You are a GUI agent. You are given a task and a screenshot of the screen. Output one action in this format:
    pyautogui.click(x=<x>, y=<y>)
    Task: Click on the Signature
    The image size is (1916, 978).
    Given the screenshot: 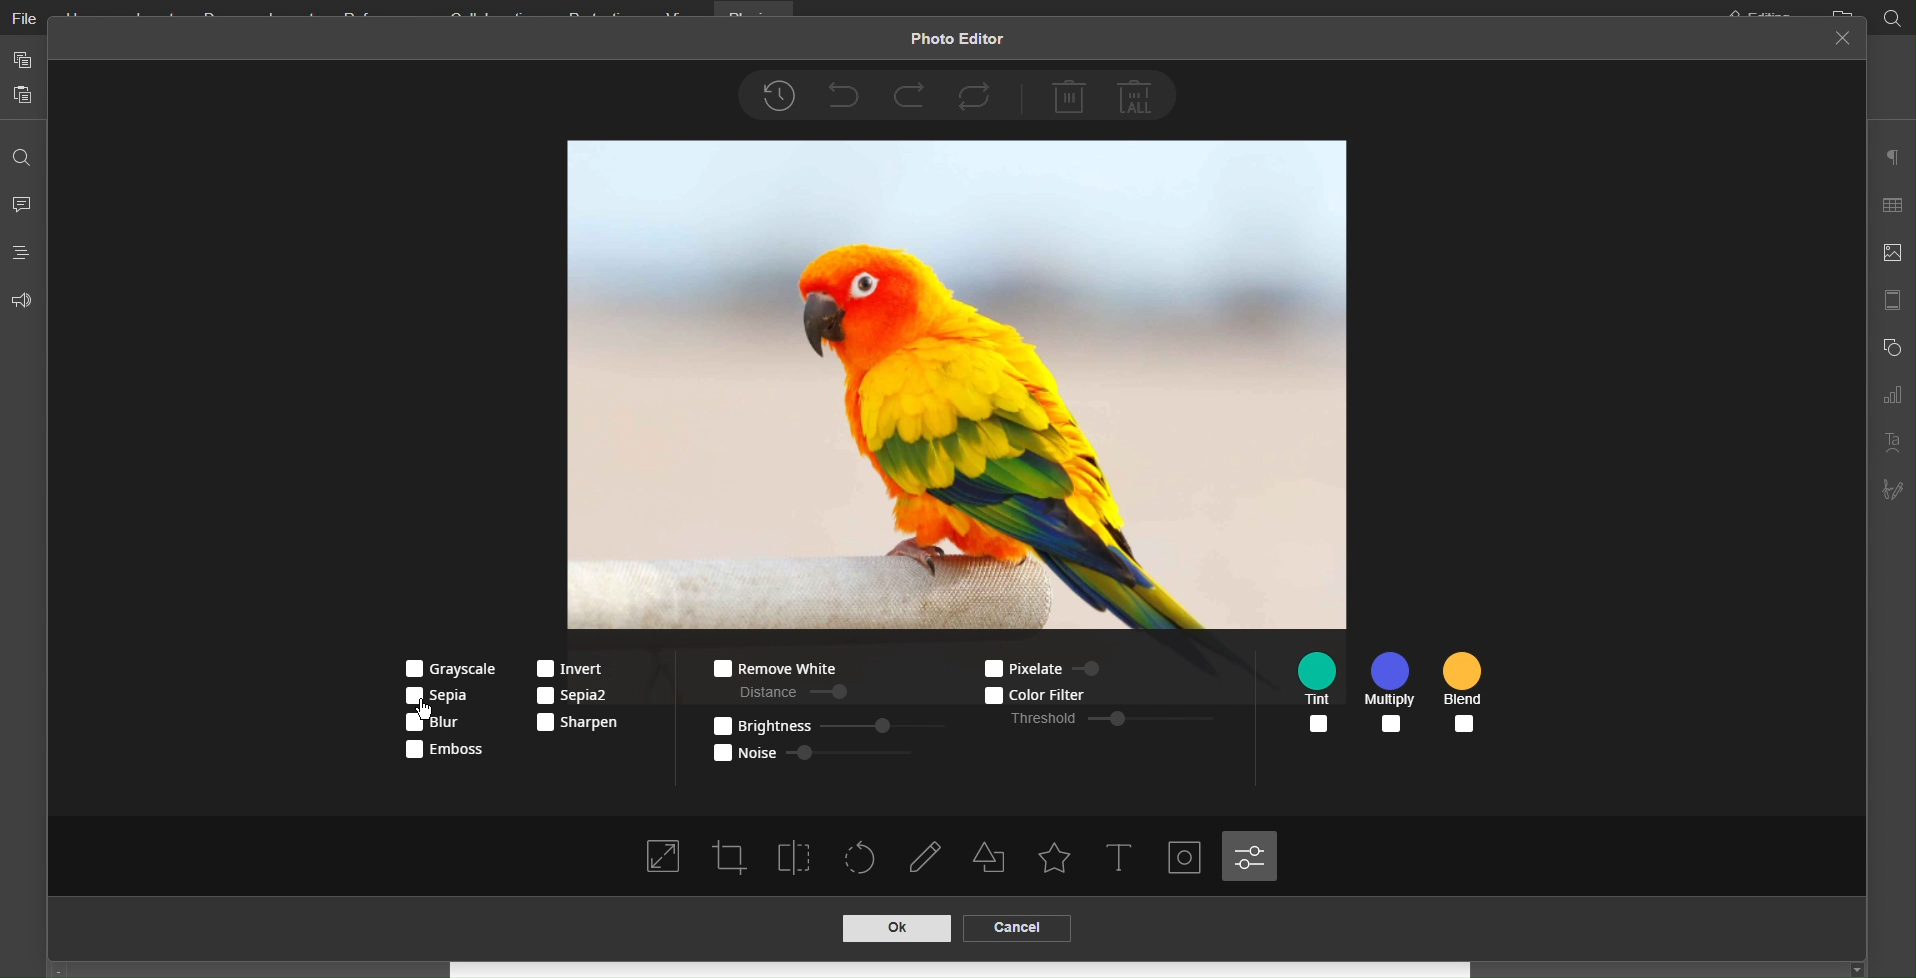 What is the action you would take?
    pyautogui.click(x=1893, y=486)
    